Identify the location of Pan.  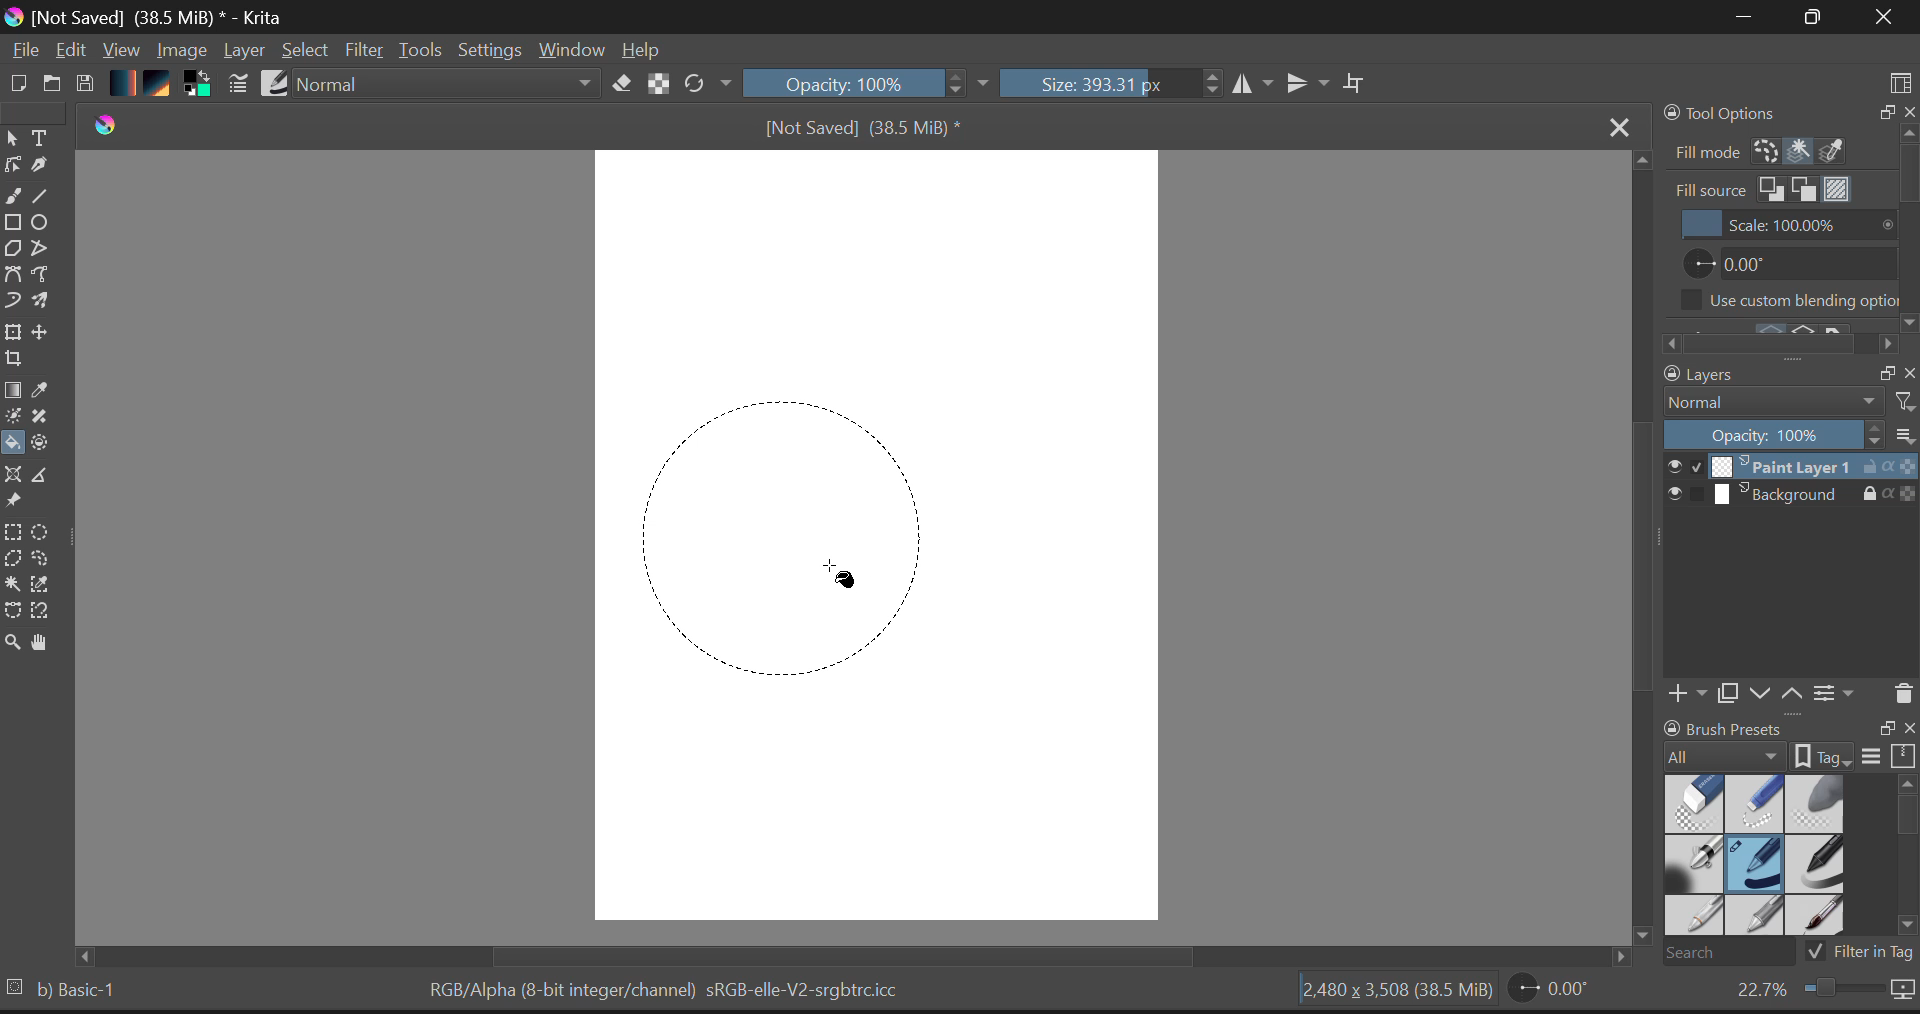
(44, 643).